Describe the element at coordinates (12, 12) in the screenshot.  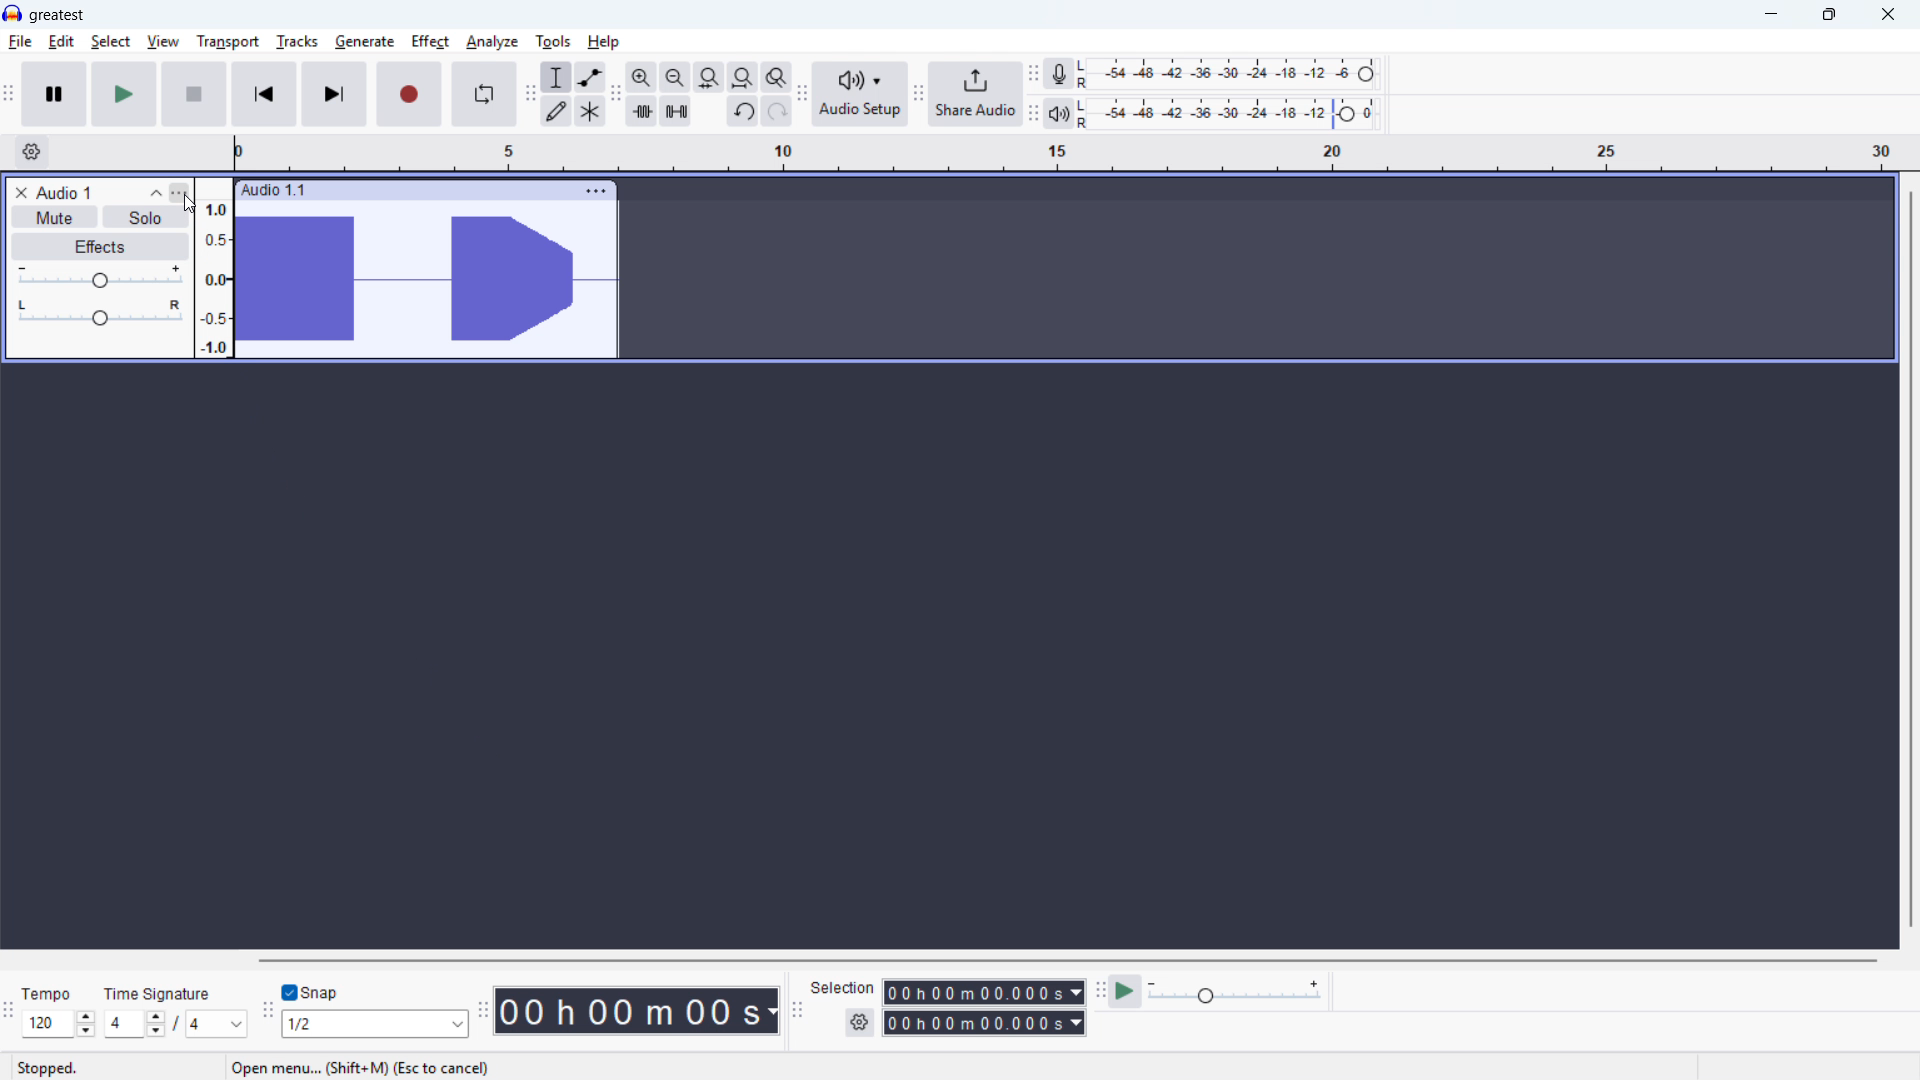
I see `logo` at that location.